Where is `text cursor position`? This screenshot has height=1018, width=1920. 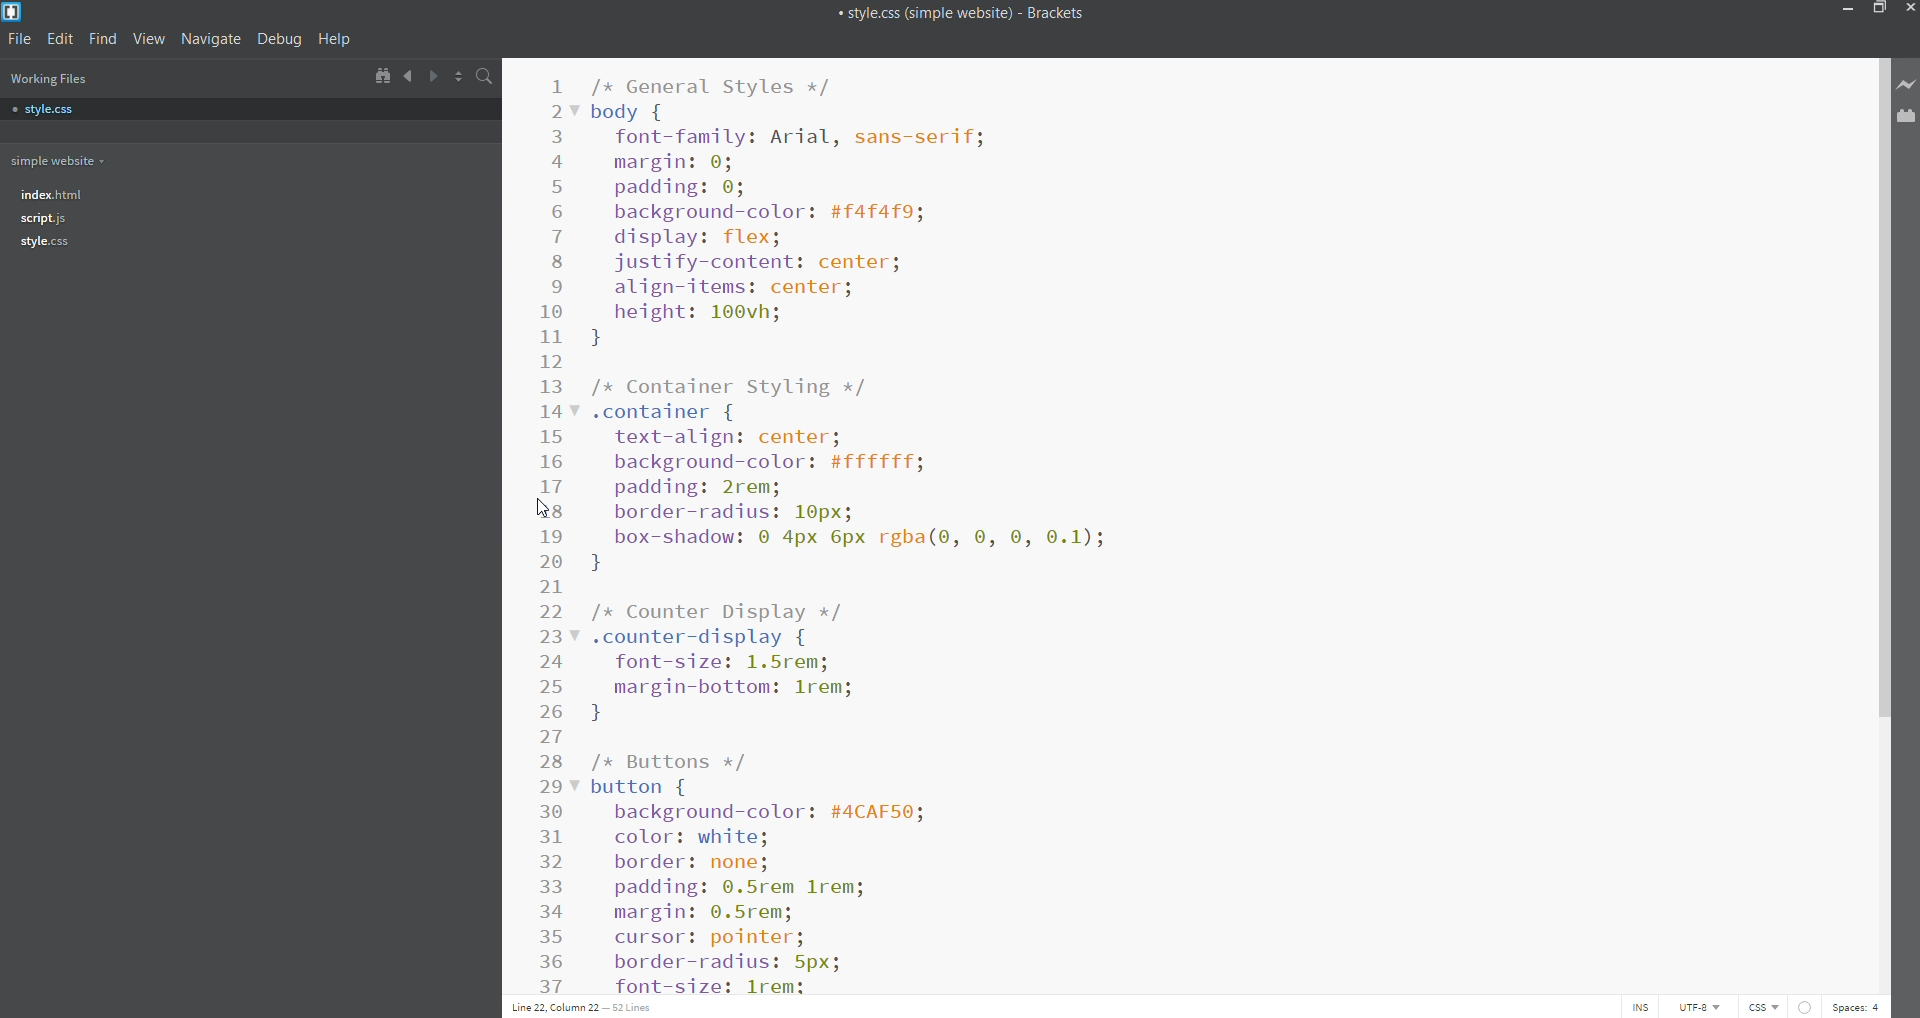
text cursor position is located at coordinates (591, 1008).